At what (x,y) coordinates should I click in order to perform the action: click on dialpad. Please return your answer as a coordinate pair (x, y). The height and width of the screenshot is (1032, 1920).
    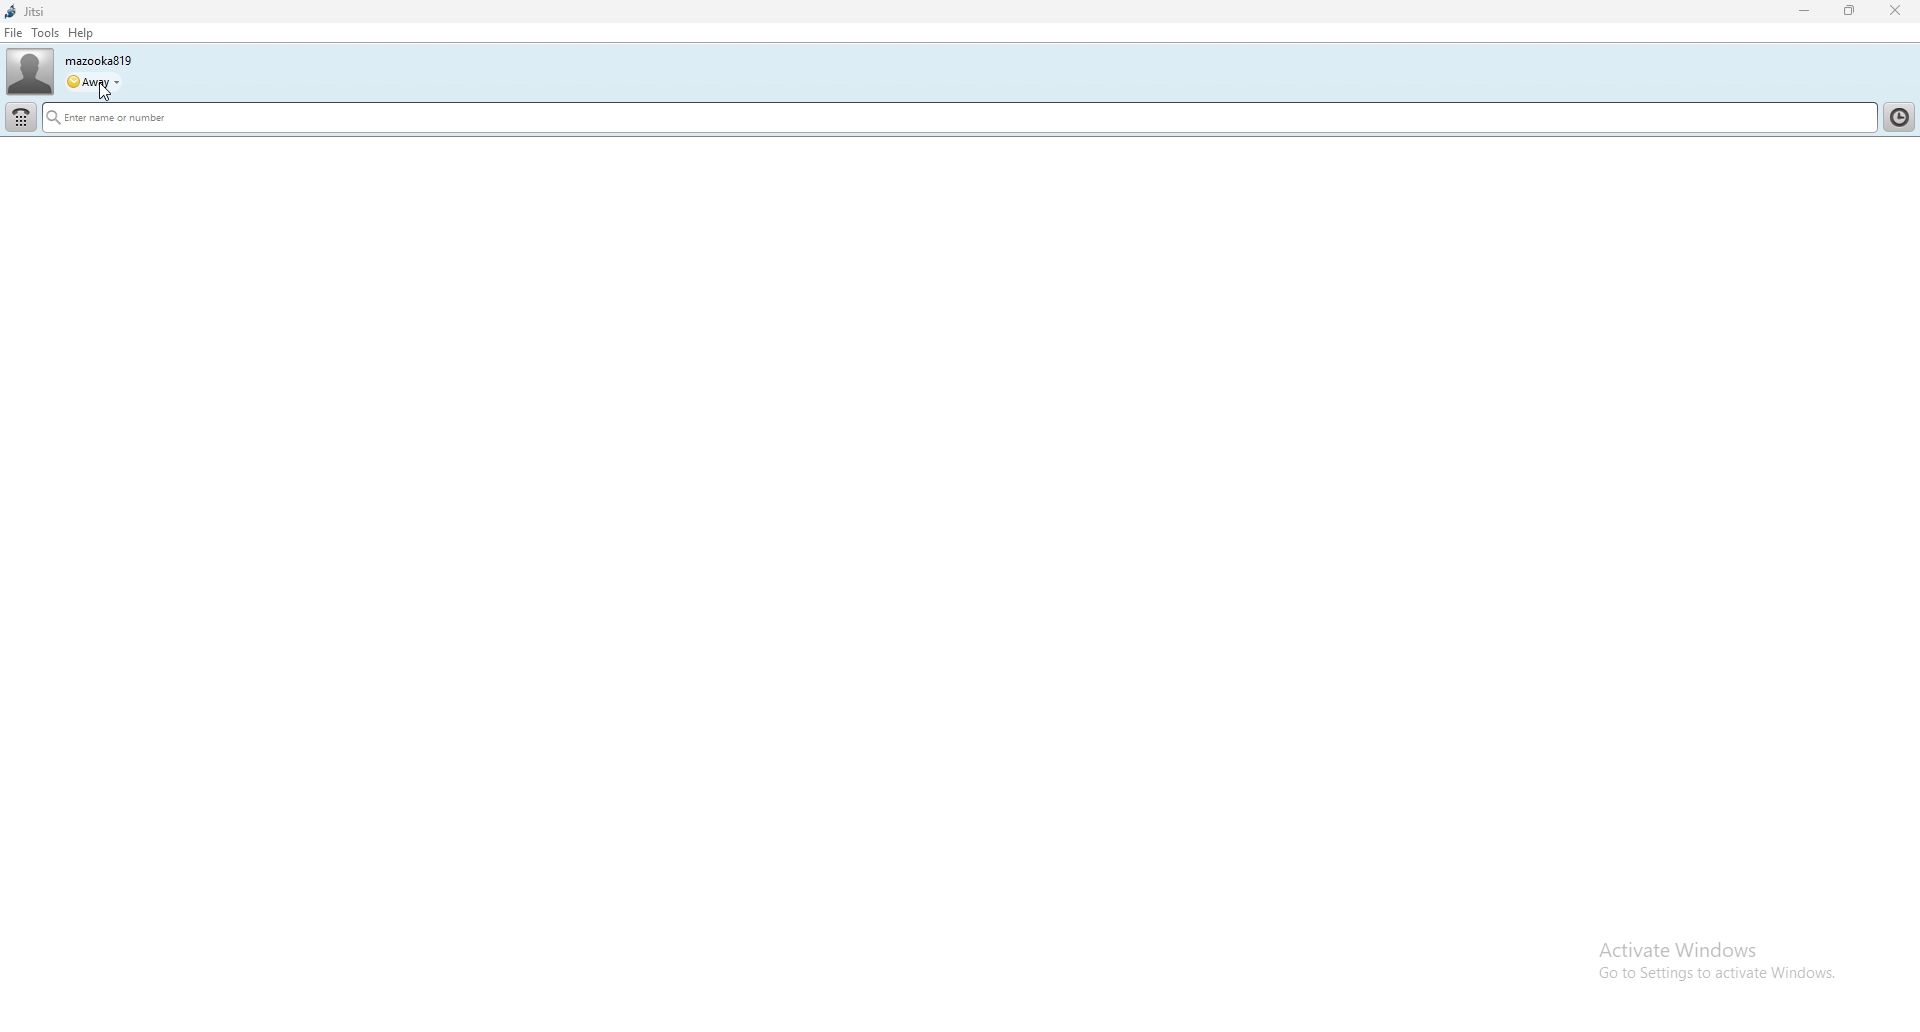
    Looking at the image, I should click on (22, 118).